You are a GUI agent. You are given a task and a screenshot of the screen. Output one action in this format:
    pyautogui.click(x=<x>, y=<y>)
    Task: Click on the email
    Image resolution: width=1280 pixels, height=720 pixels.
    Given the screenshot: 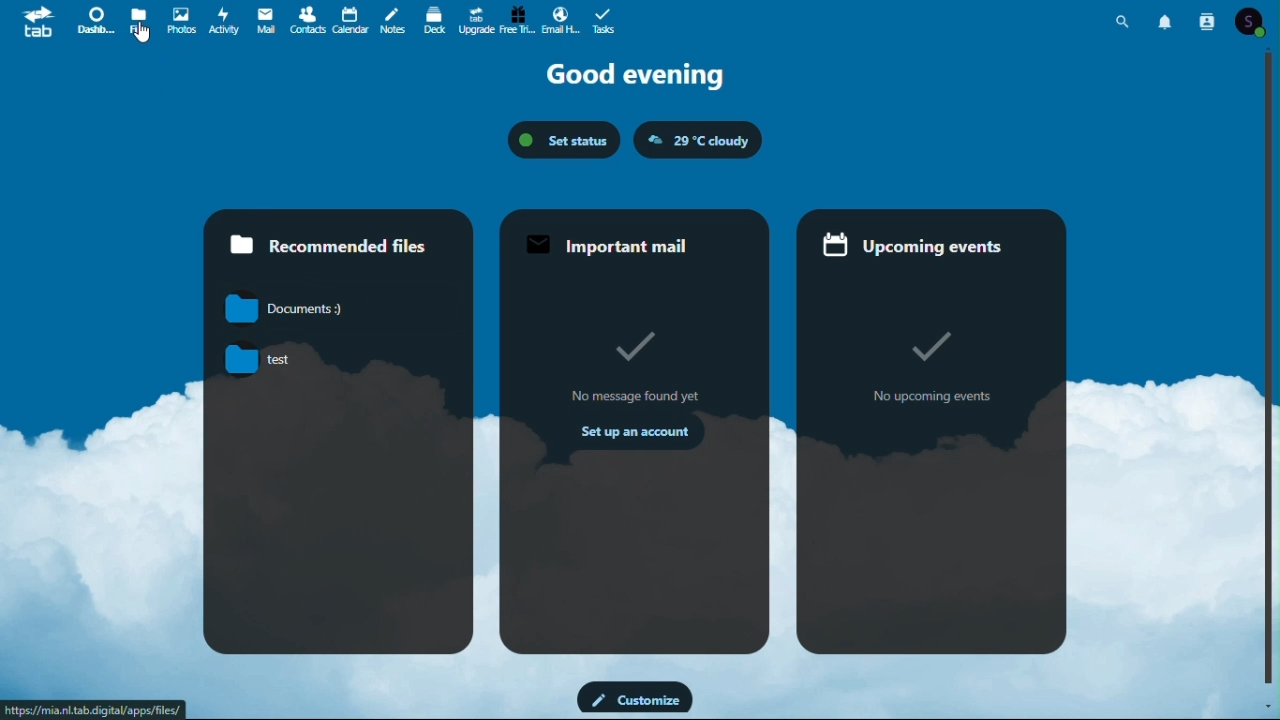 What is the action you would take?
    pyautogui.click(x=265, y=21)
    